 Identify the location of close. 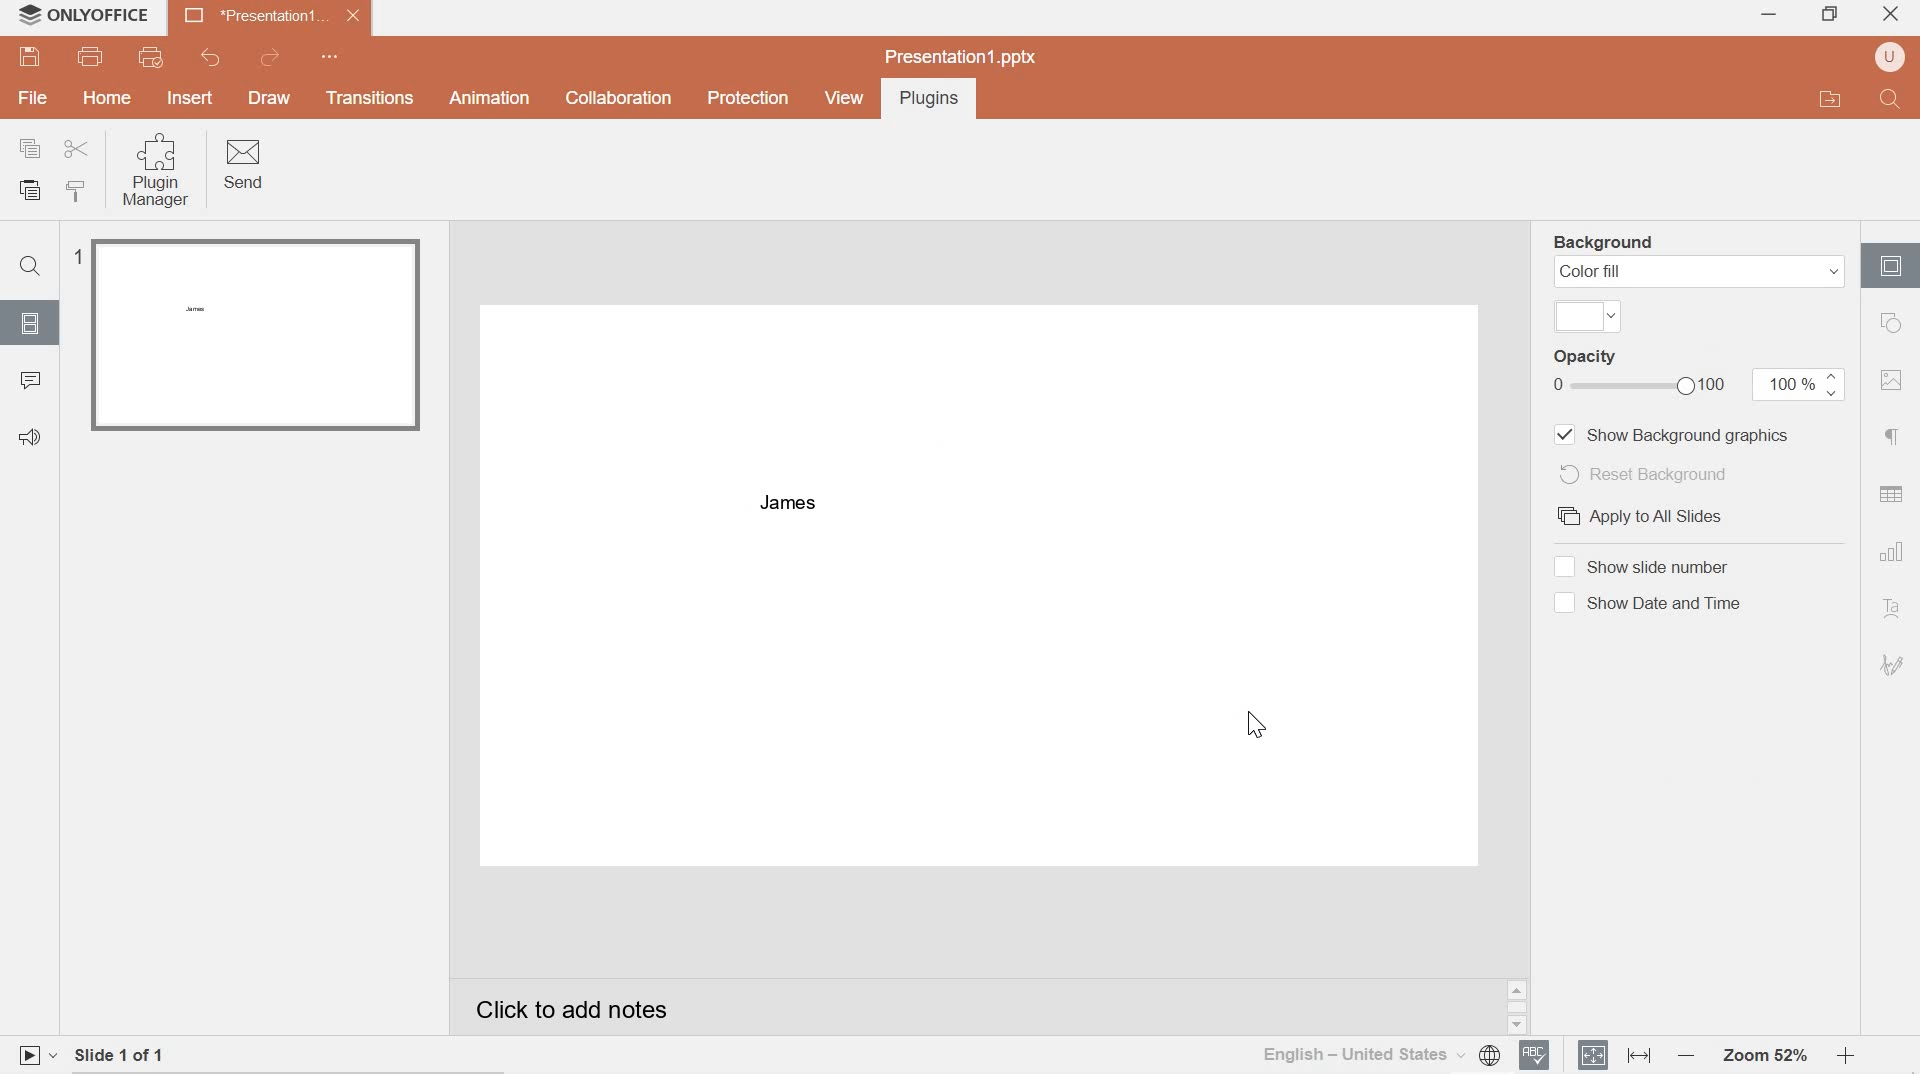
(1894, 11).